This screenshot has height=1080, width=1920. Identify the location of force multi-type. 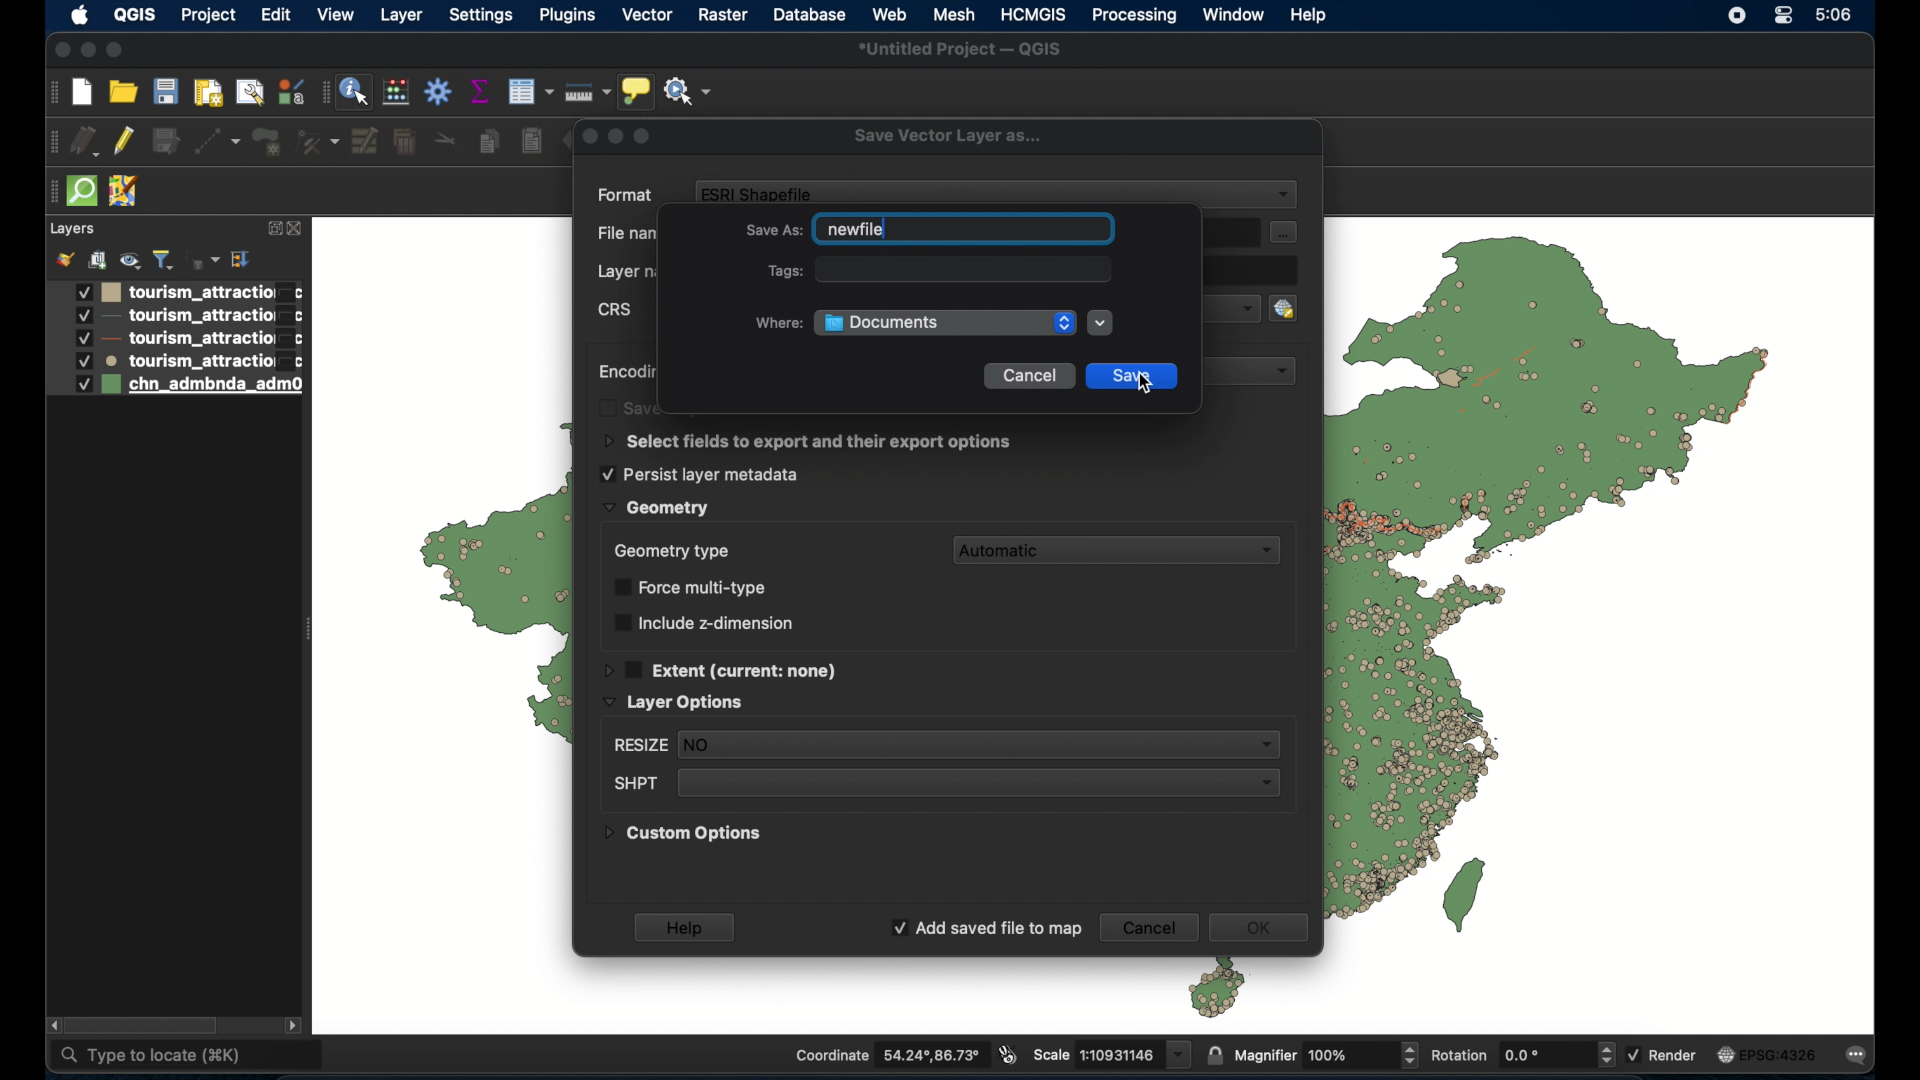
(695, 587).